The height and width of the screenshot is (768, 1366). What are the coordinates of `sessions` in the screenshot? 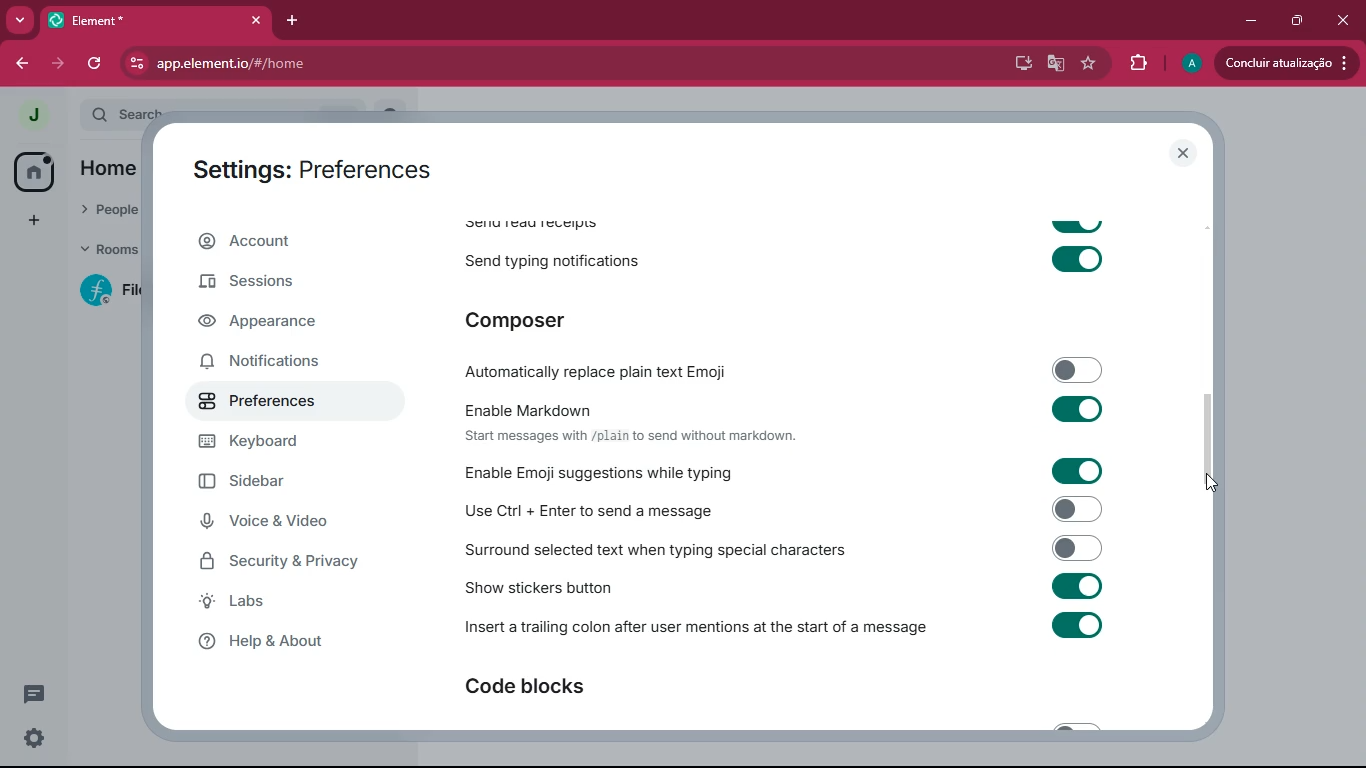 It's located at (268, 285).